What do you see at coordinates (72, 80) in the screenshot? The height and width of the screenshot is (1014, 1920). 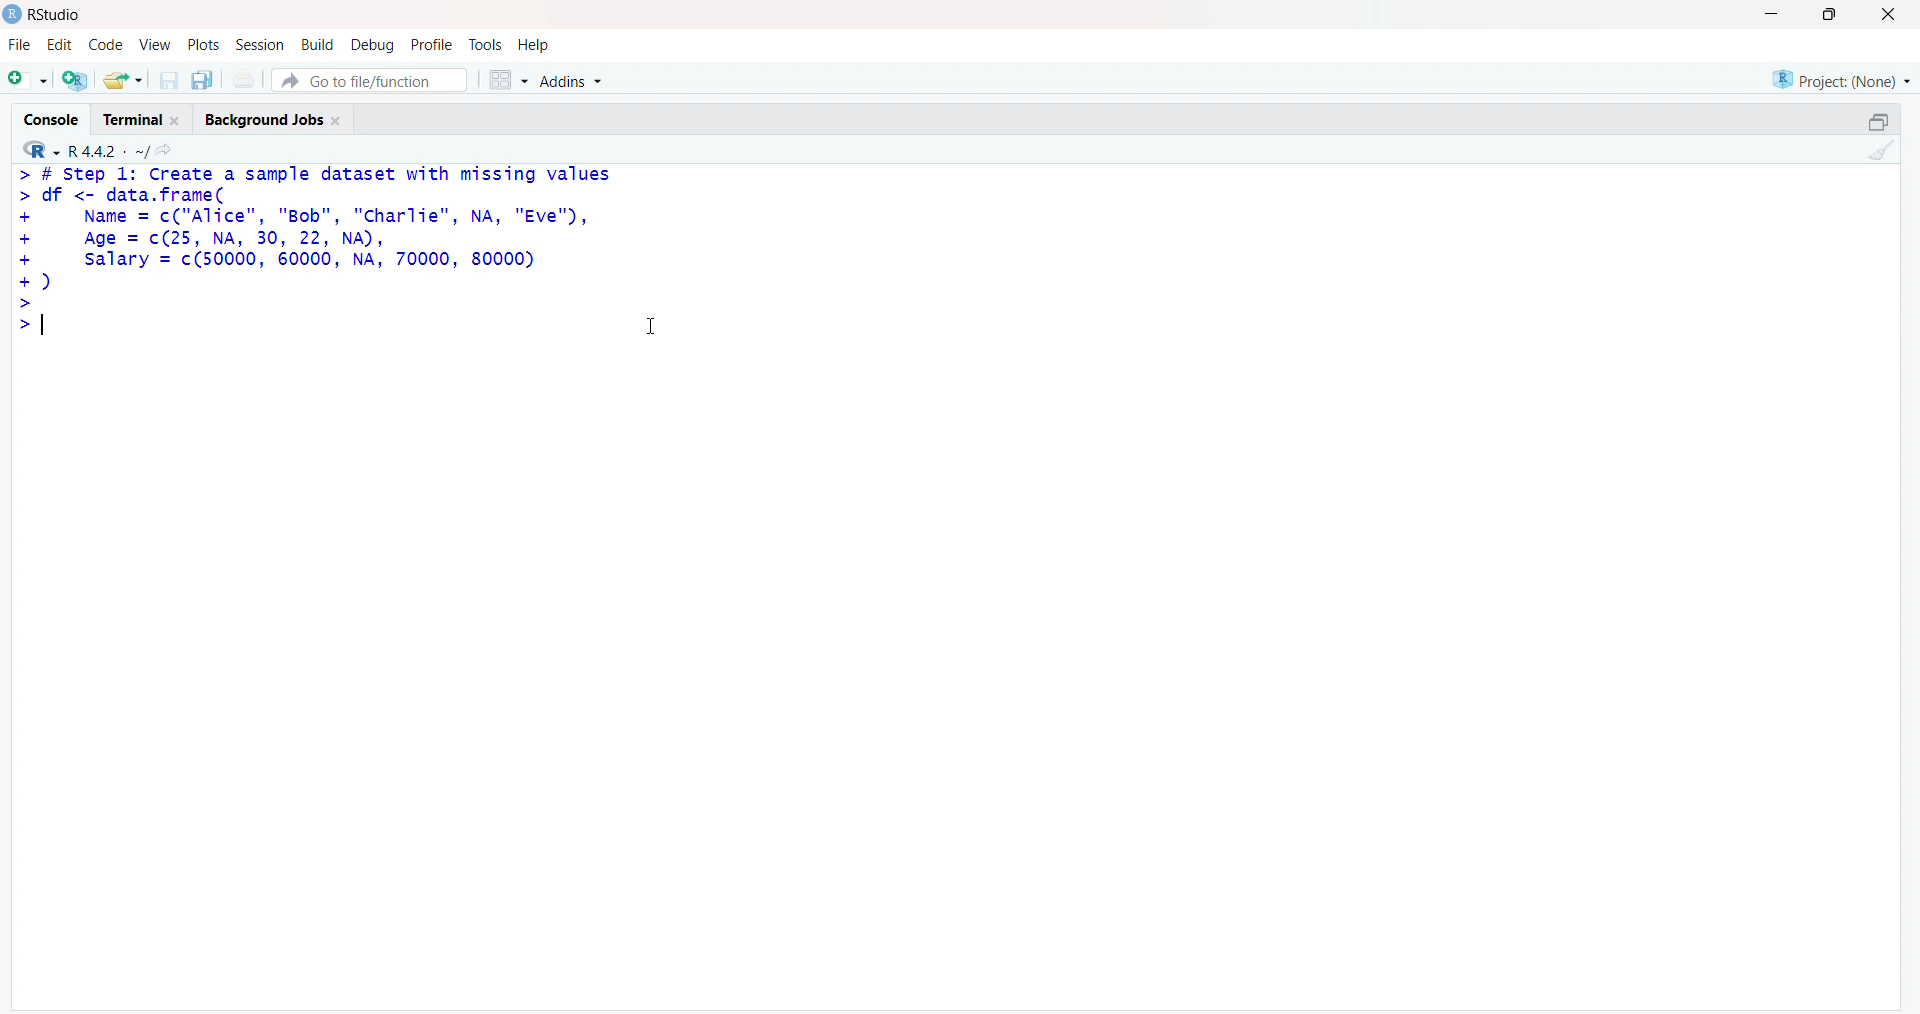 I see `Create a project` at bounding box center [72, 80].